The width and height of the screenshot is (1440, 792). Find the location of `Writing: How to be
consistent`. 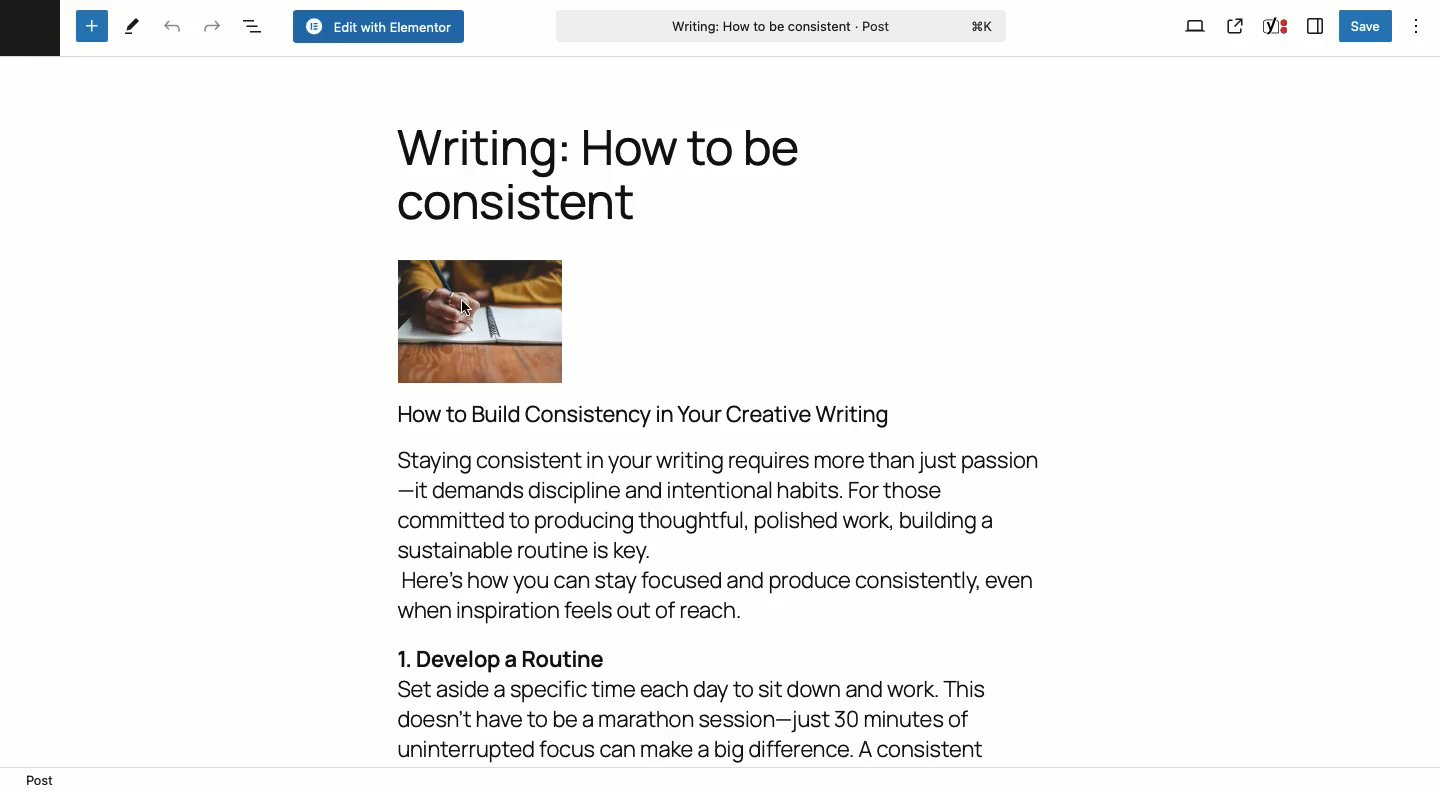

Writing: How to be
consistent is located at coordinates (596, 173).